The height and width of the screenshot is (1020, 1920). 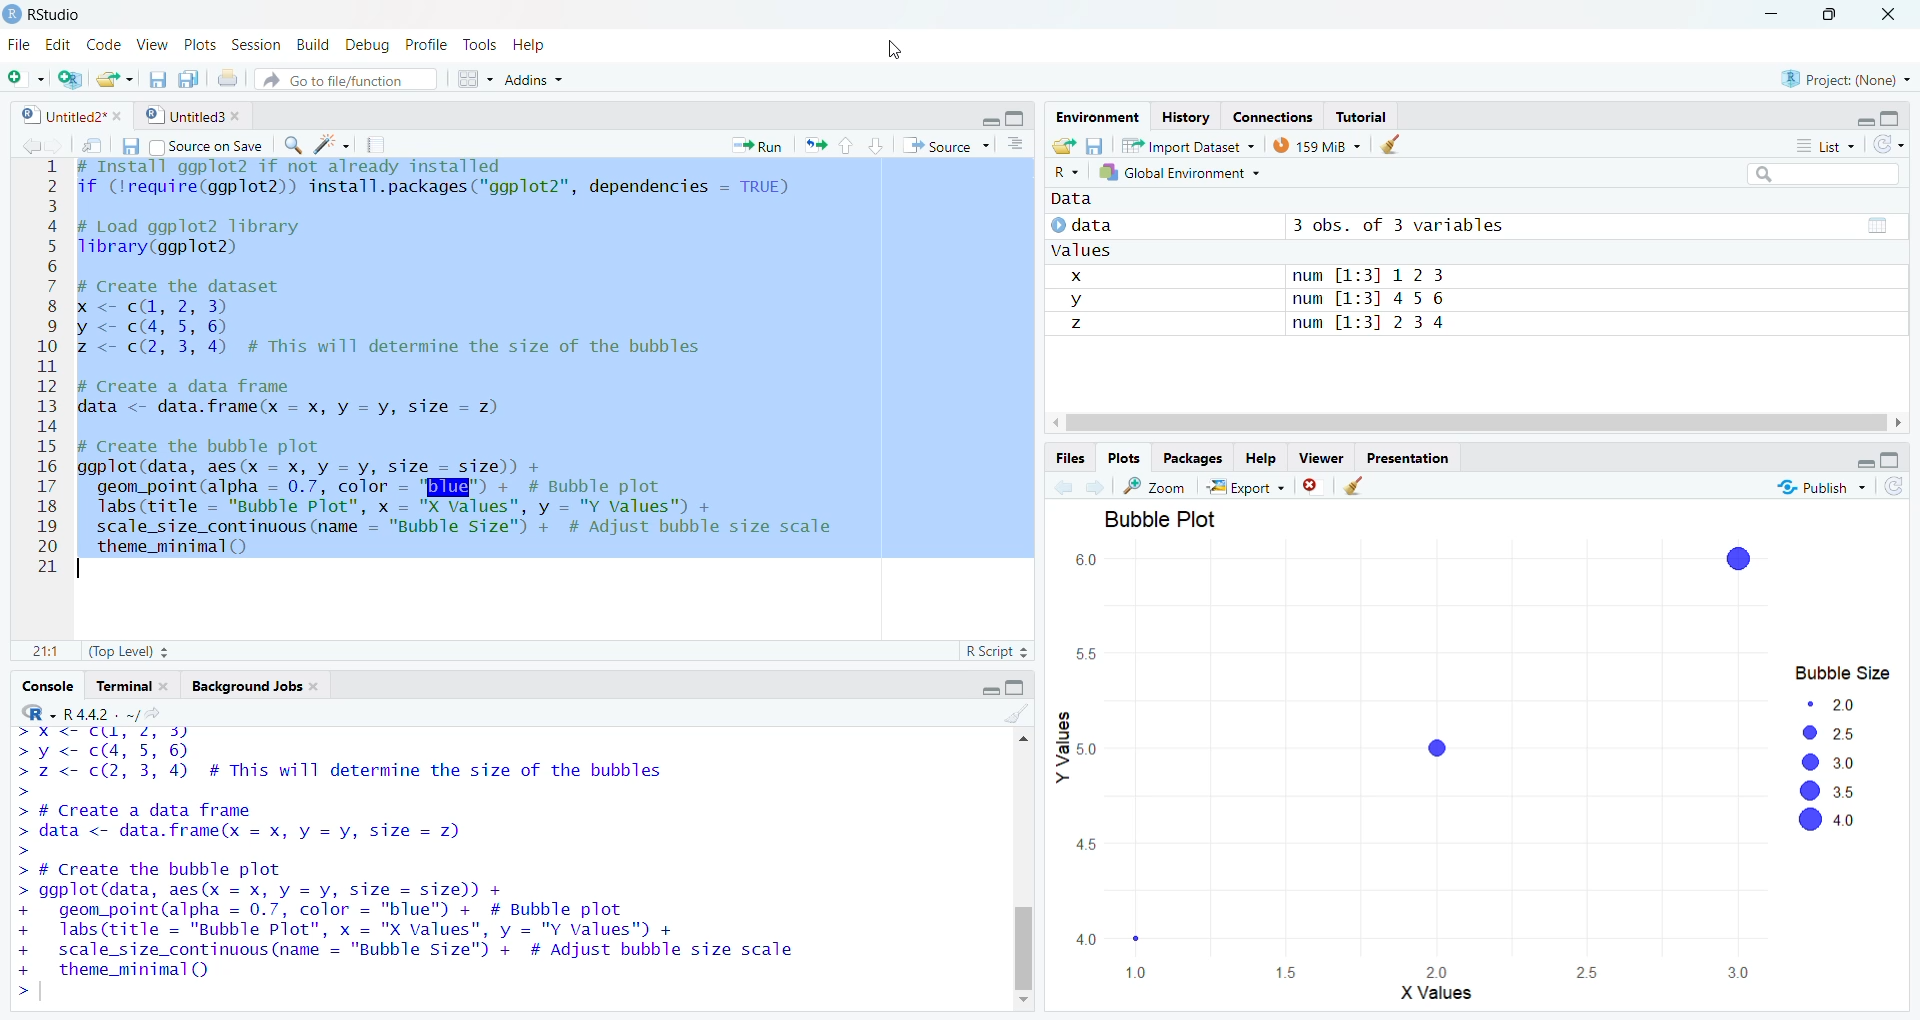 I want to click on Help, so click(x=545, y=45).